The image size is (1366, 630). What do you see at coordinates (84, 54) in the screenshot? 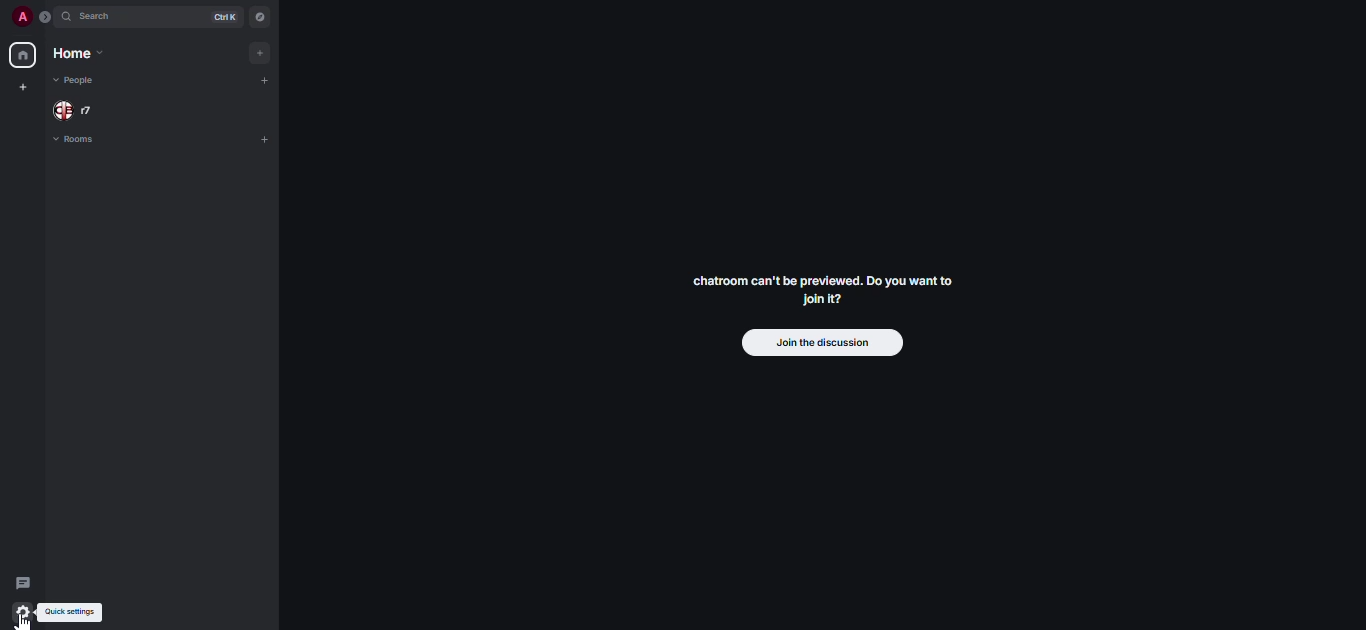
I see `home` at bounding box center [84, 54].